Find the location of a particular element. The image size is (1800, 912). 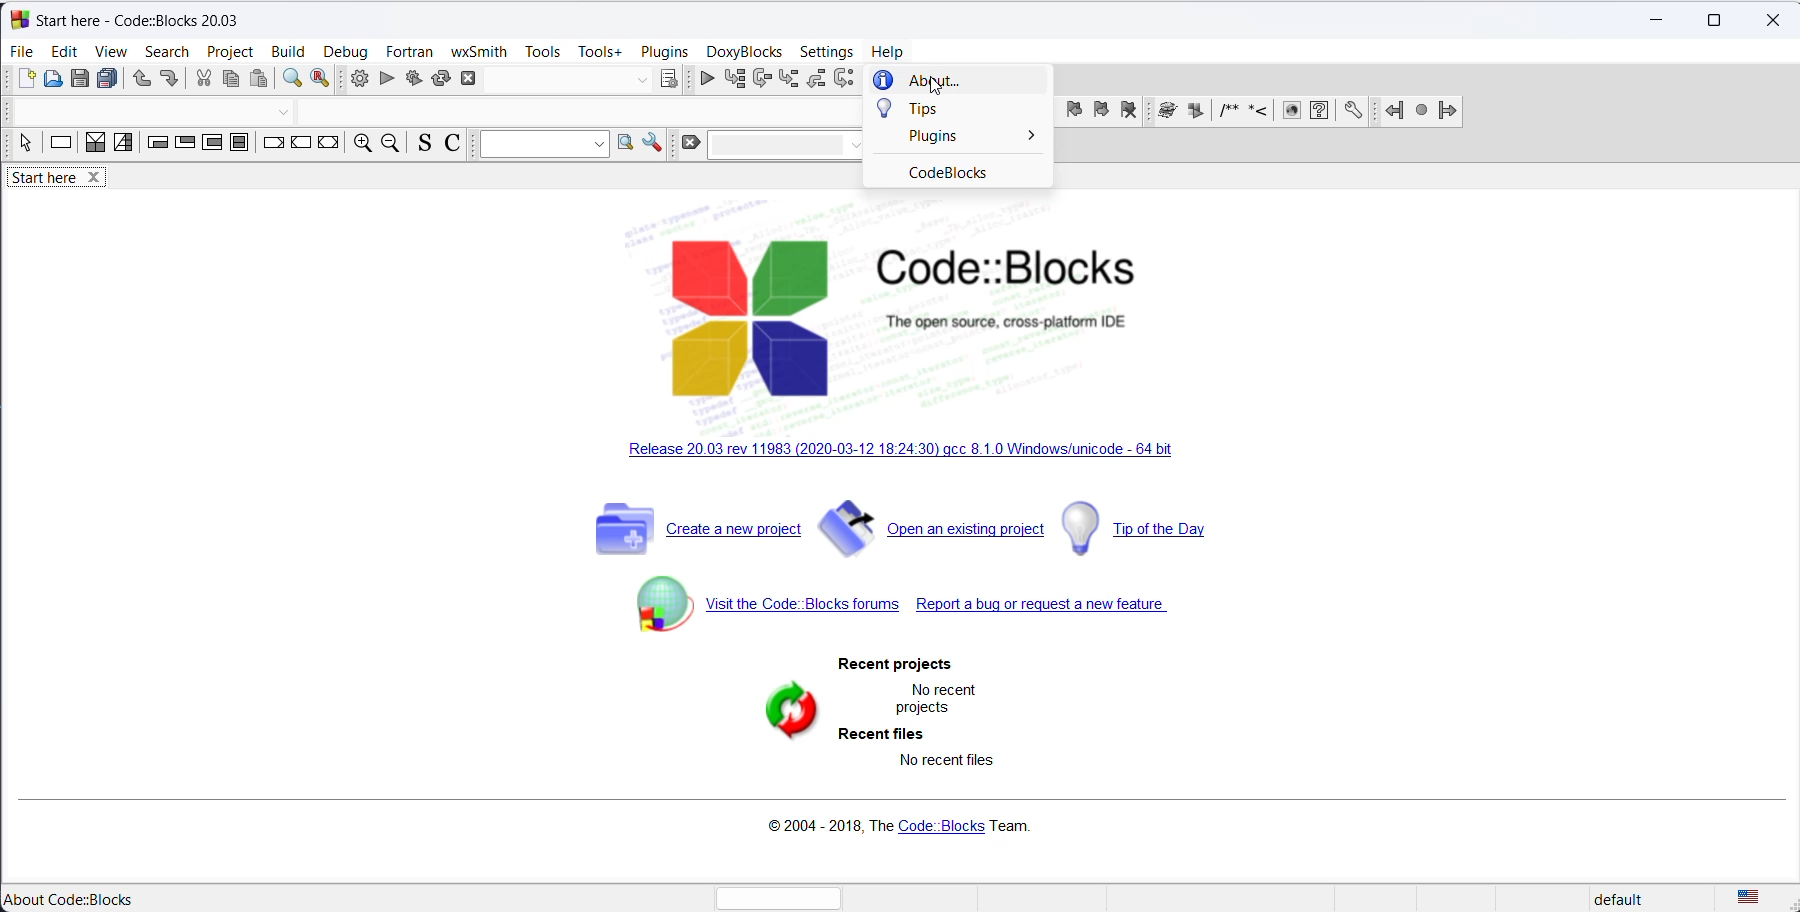

copy is located at coordinates (231, 80).